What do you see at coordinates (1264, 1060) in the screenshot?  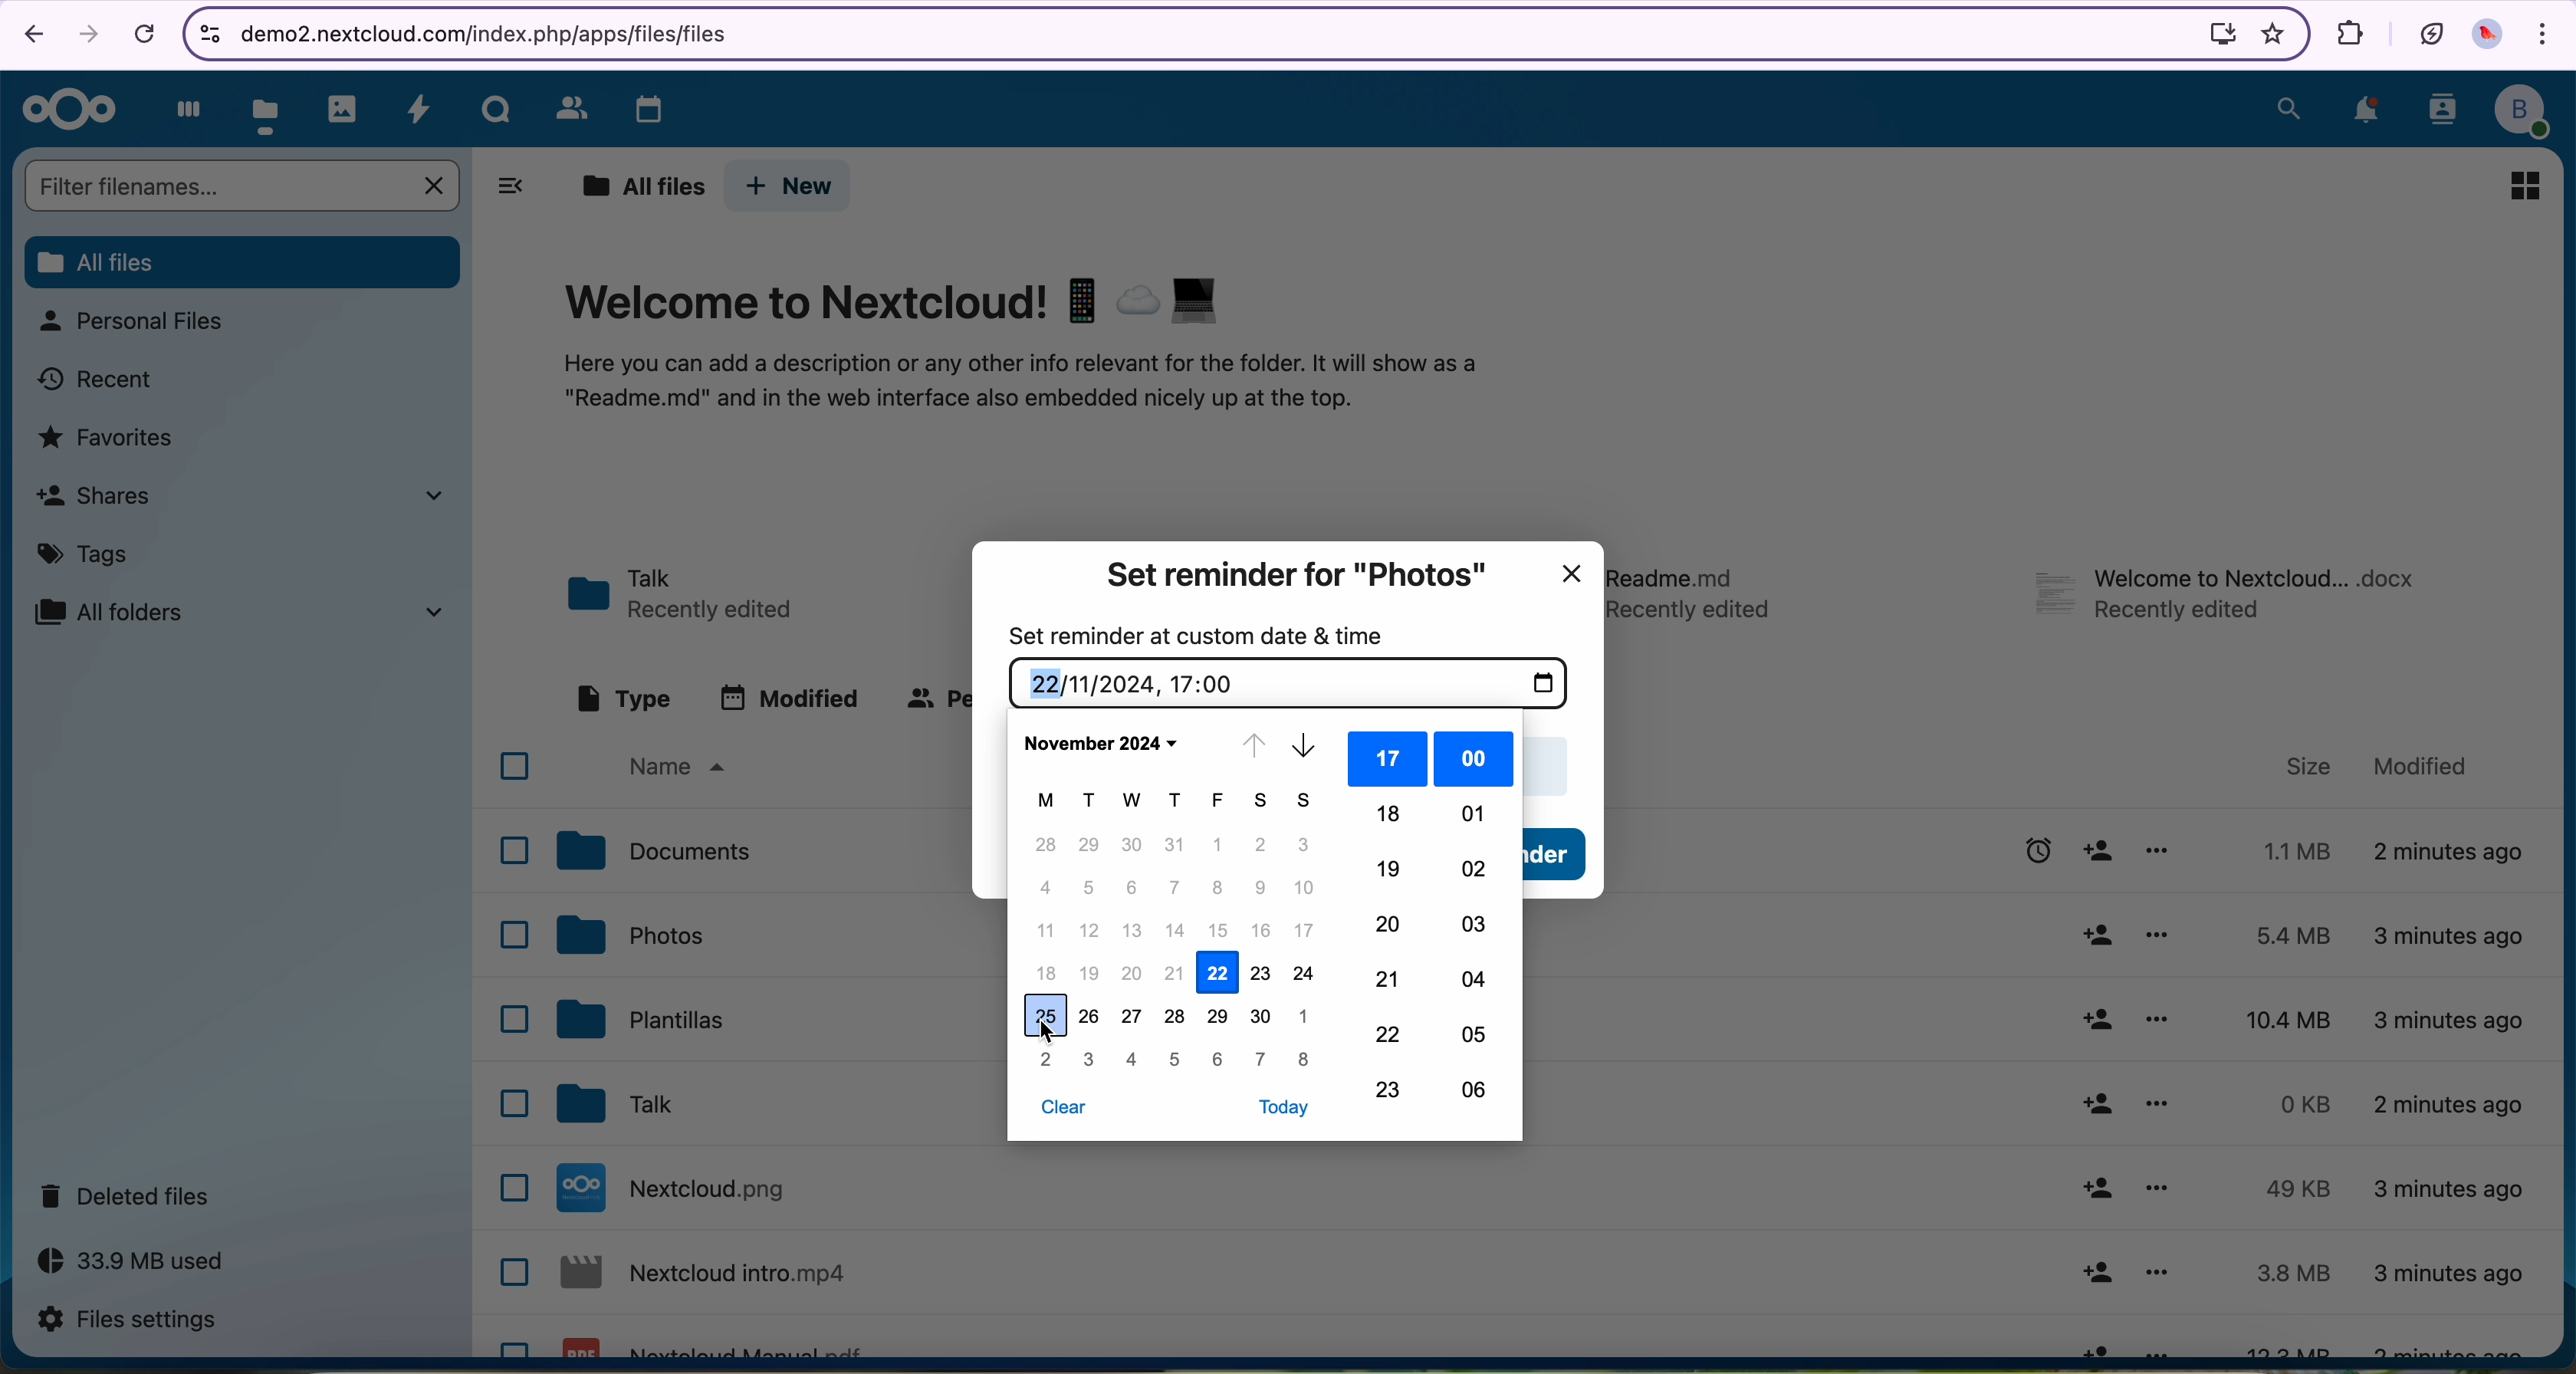 I see `7` at bounding box center [1264, 1060].